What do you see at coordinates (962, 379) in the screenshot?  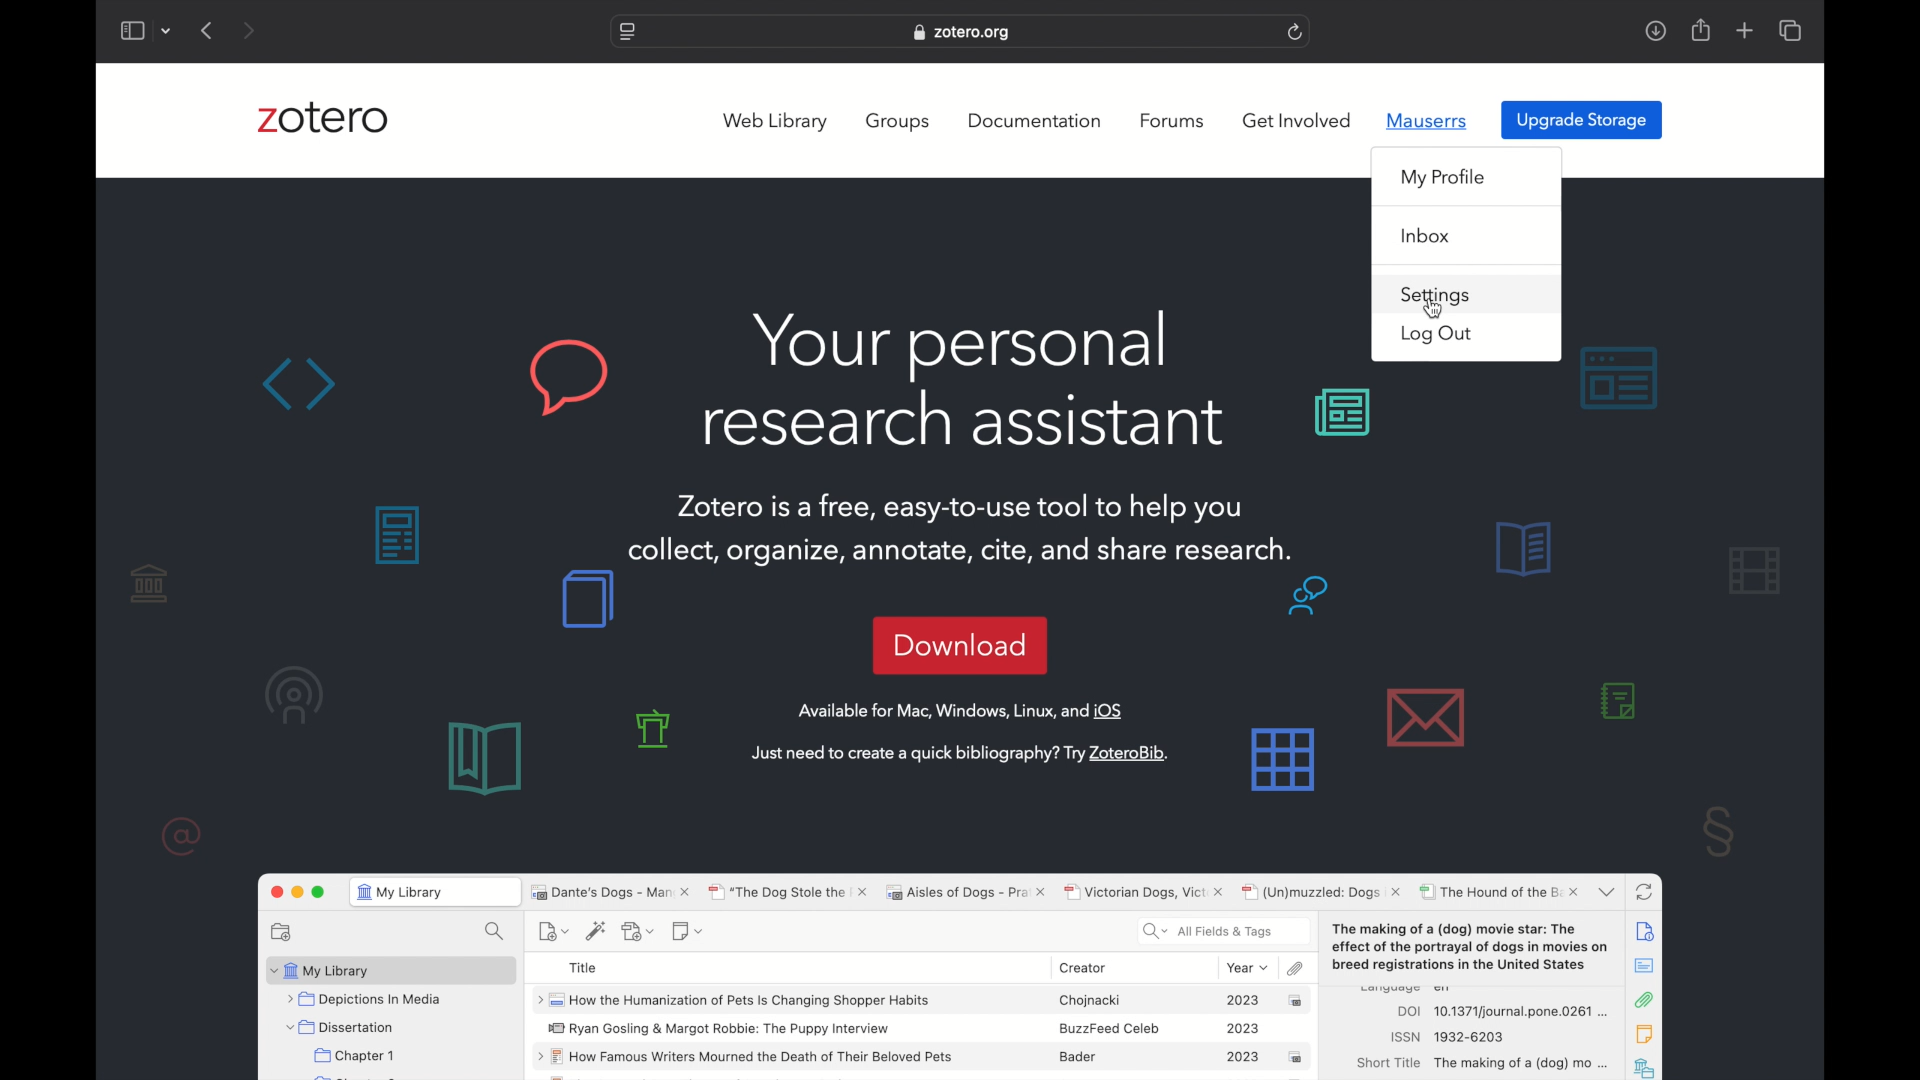 I see `You personal research assistant` at bounding box center [962, 379].